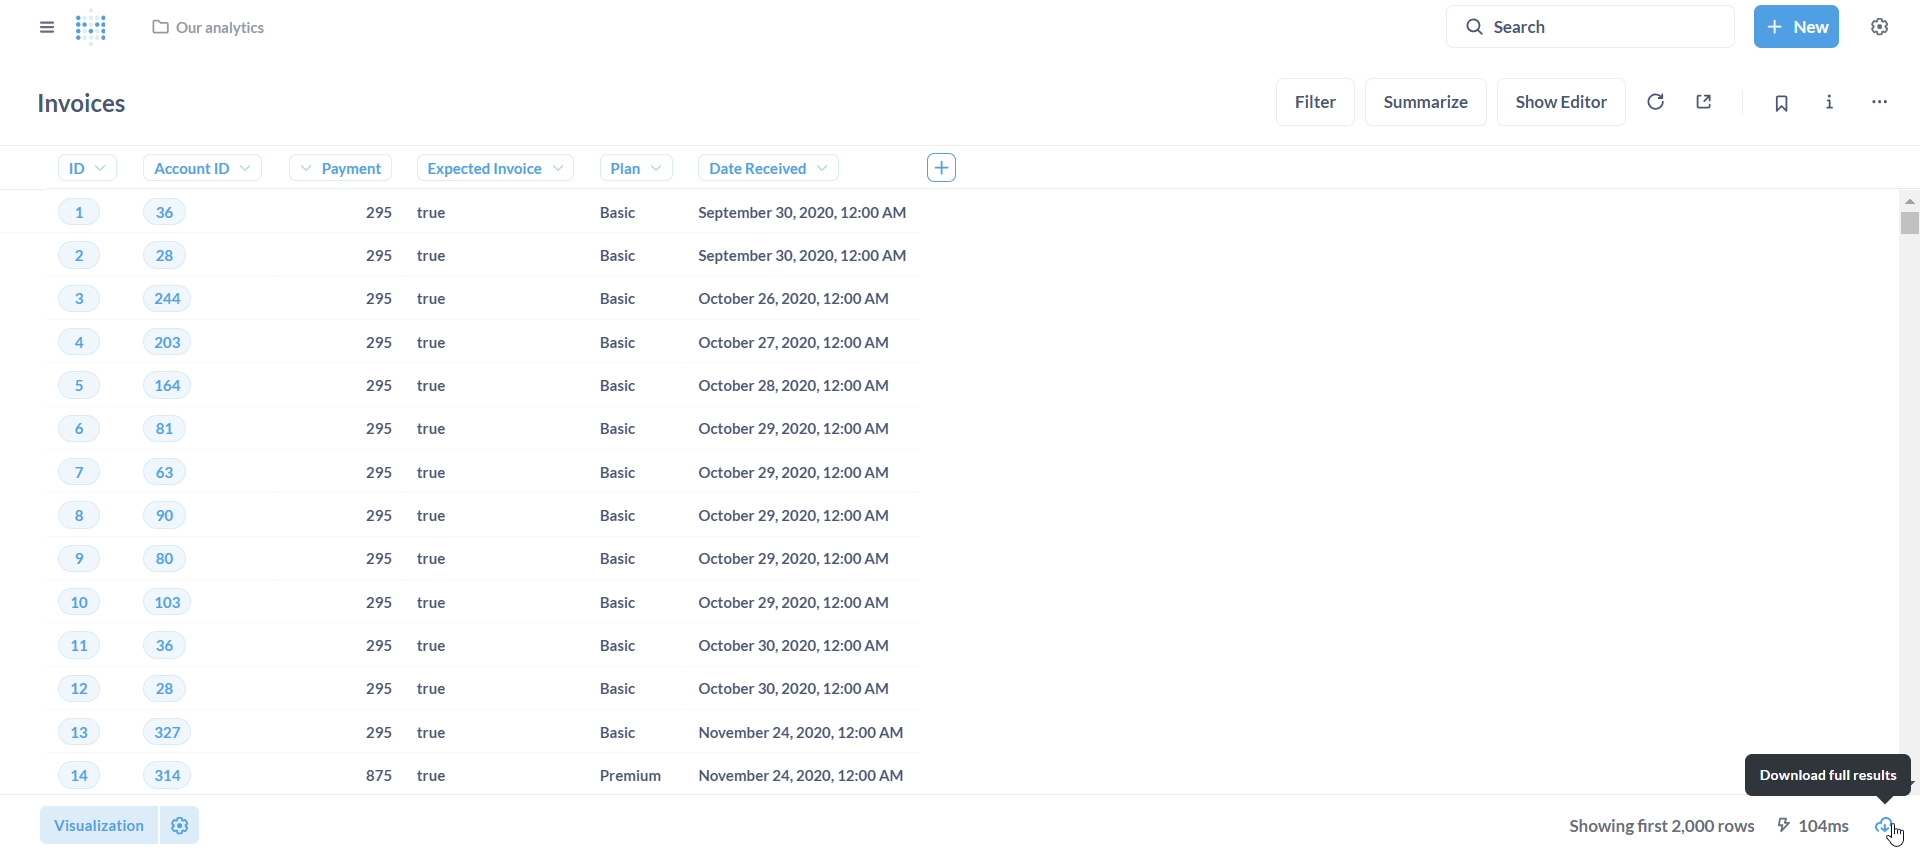 This screenshot has width=1920, height=854. What do you see at coordinates (608, 514) in the screenshot?
I see `Basic` at bounding box center [608, 514].